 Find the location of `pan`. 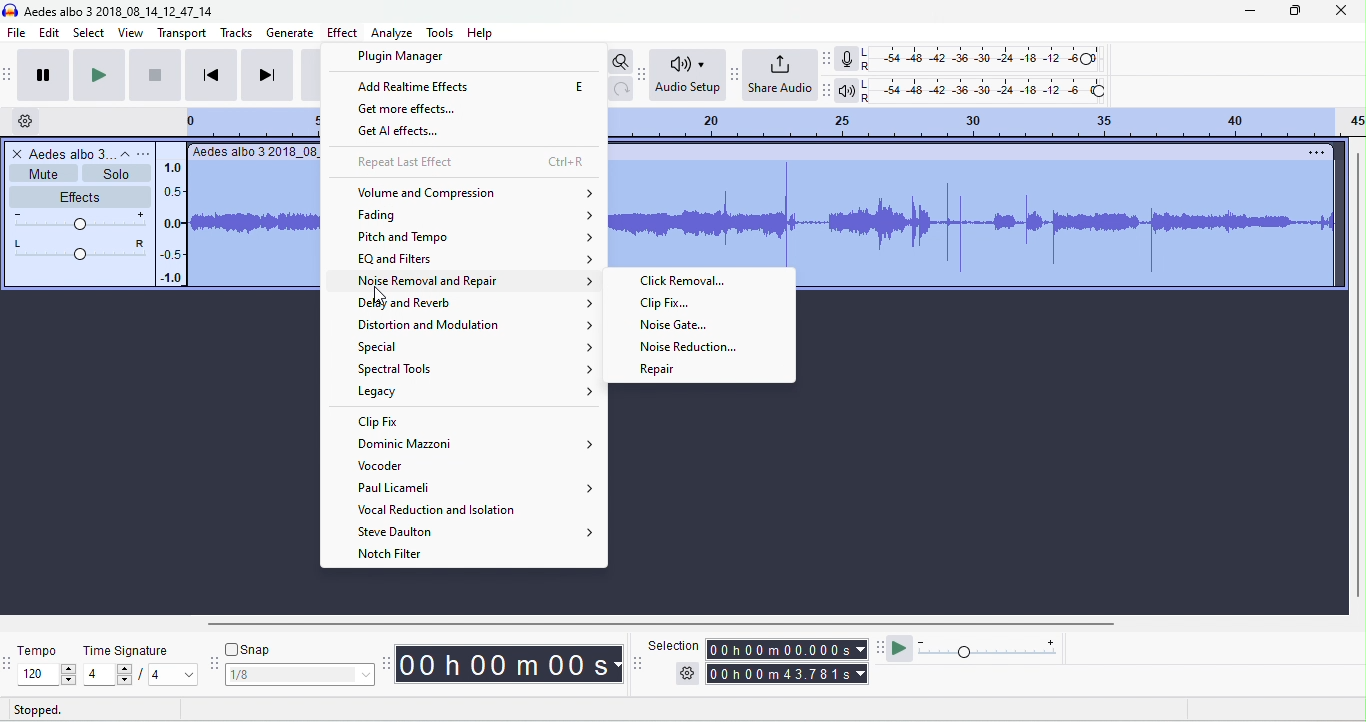

pan is located at coordinates (75, 249).